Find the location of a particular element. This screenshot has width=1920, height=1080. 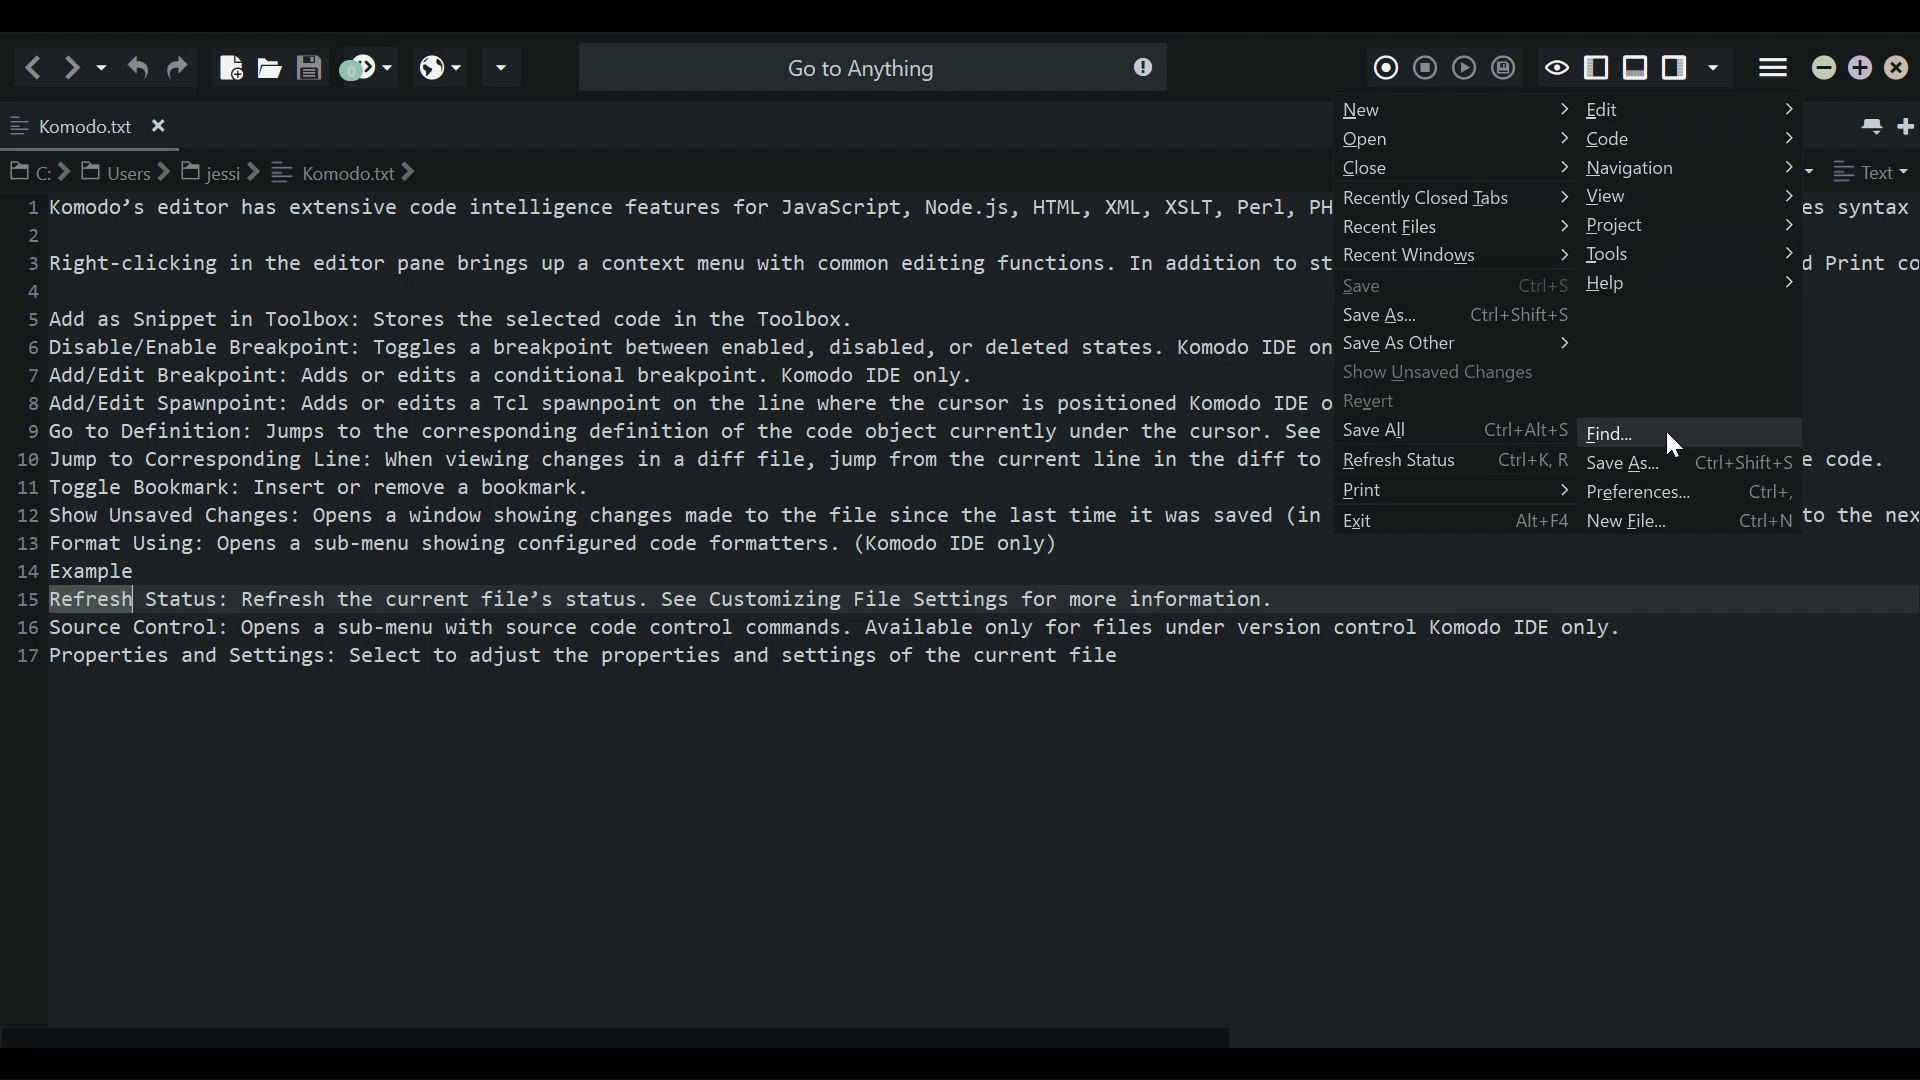

Save As is located at coordinates (1614, 464).